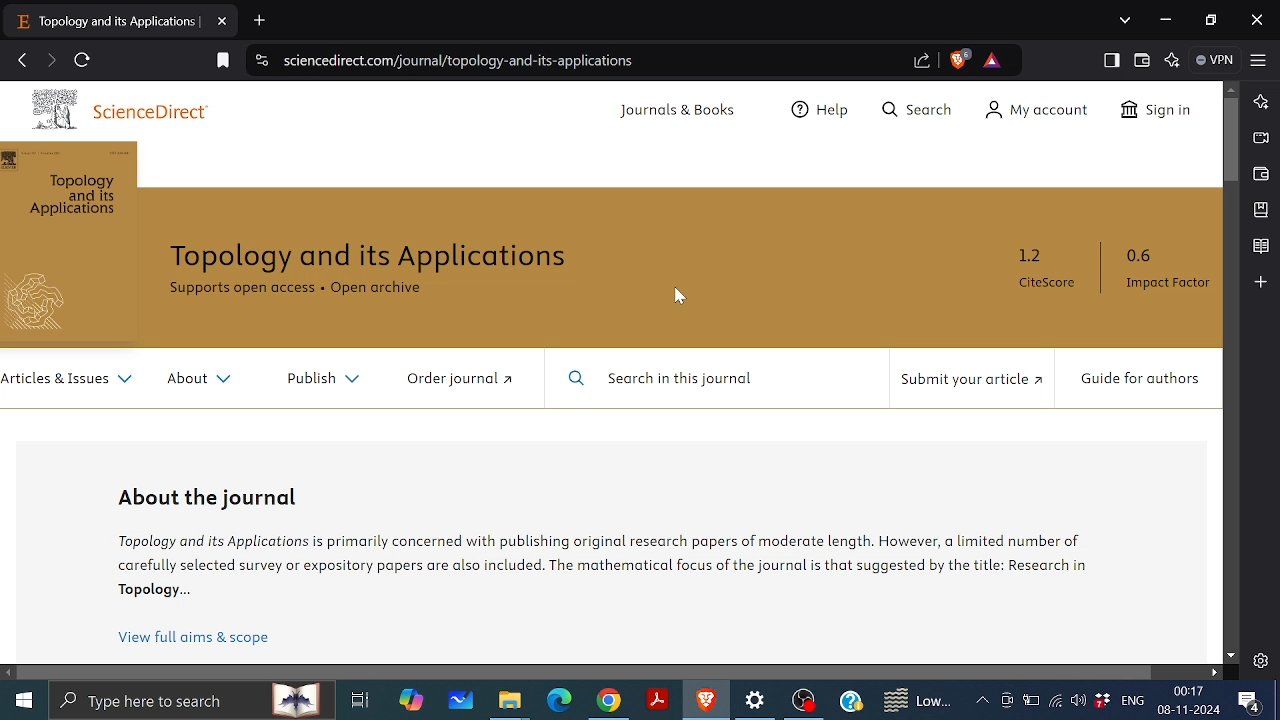 Image resolution: width=1280 pixels, height=720 pixels. What do you see at coordinates (1231, 139) in the screenshot?
I see `Vertical scroll bar` at bounding box center [1231, 139].